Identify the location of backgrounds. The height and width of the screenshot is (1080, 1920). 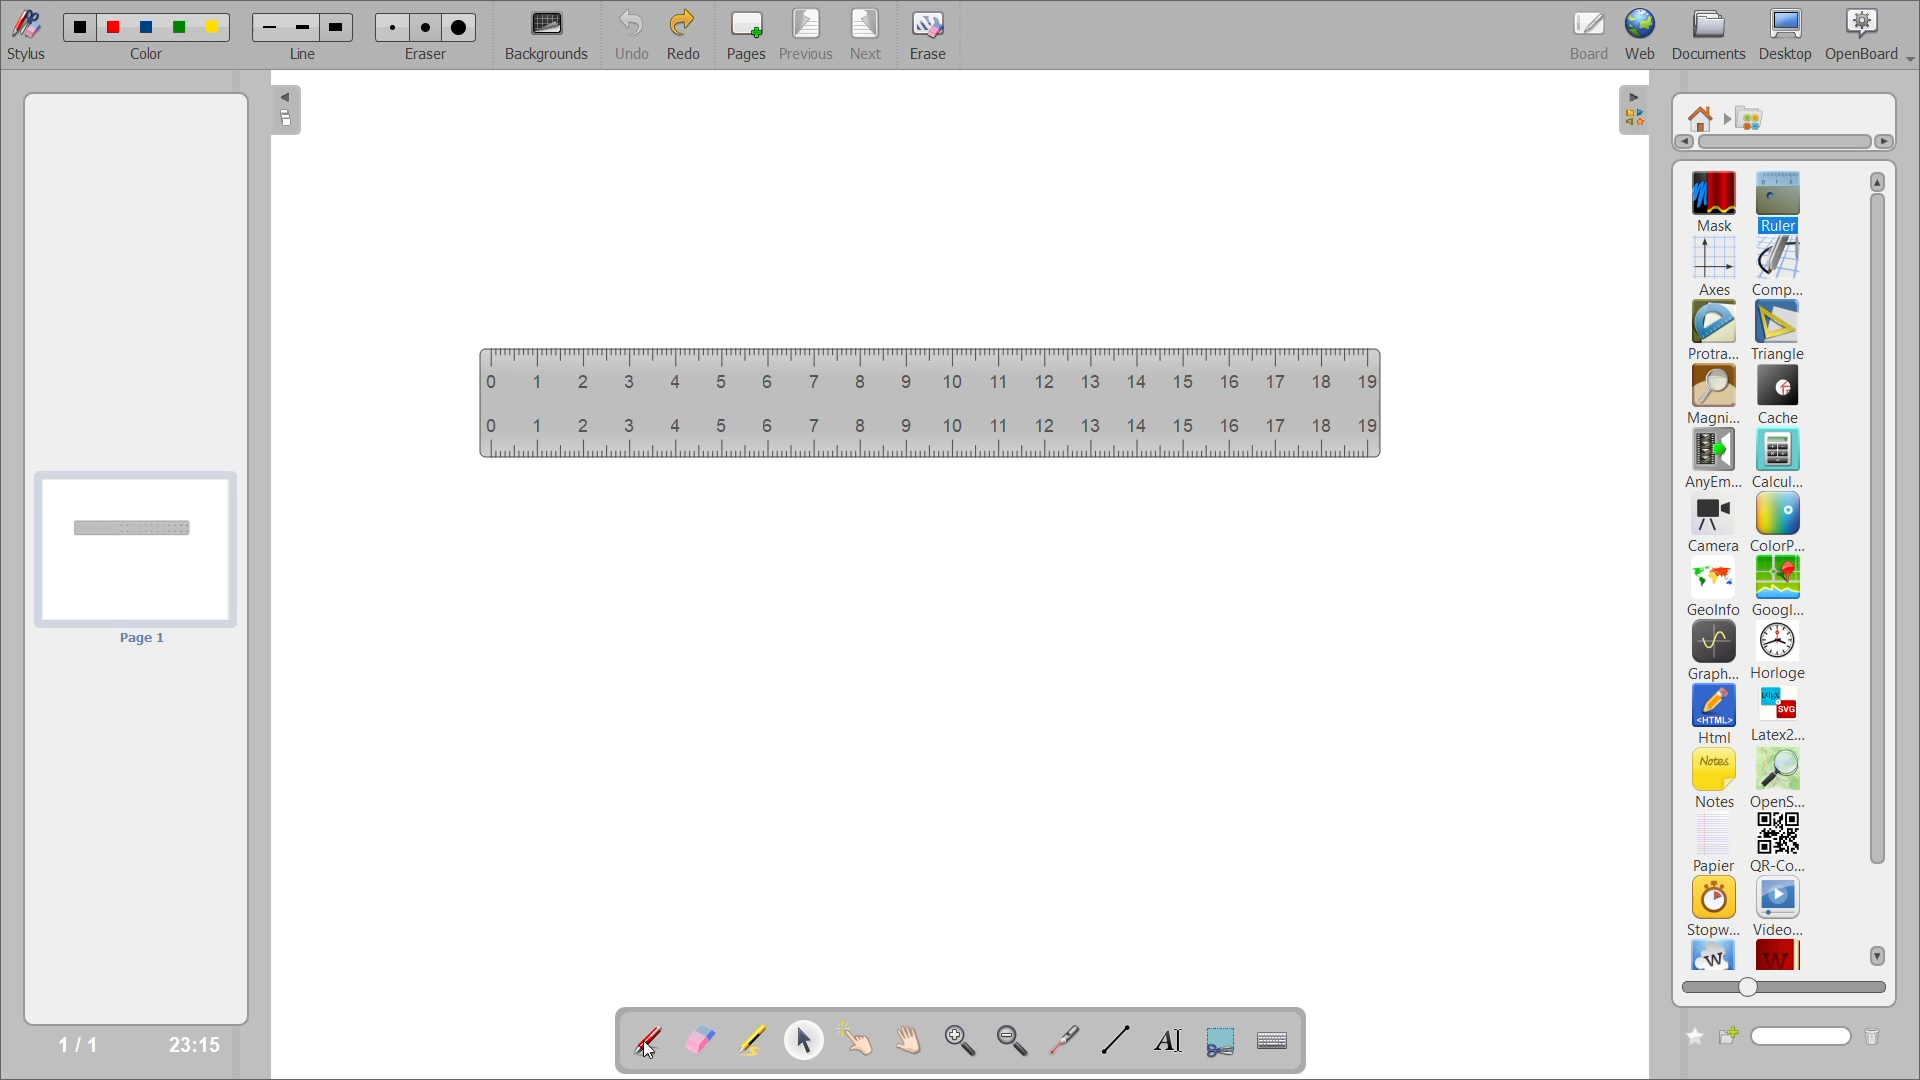
(550, 35).